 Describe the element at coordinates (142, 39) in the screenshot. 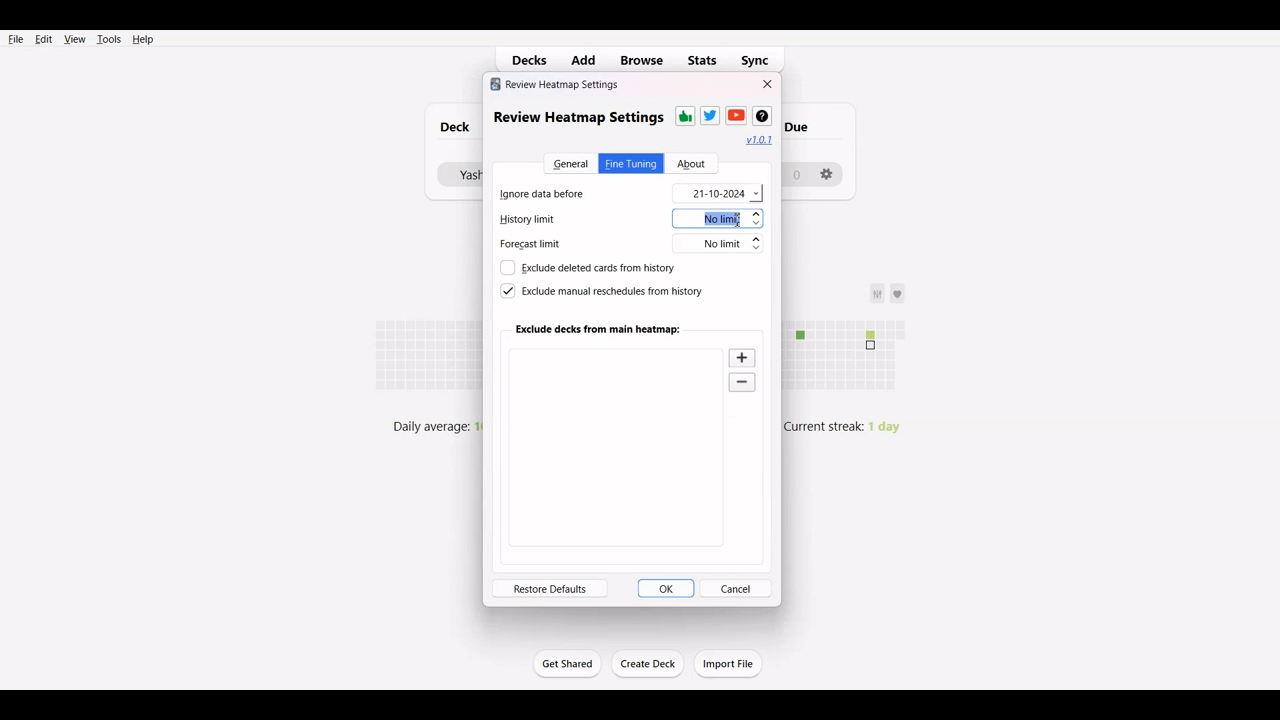

I see `Help` at that location.